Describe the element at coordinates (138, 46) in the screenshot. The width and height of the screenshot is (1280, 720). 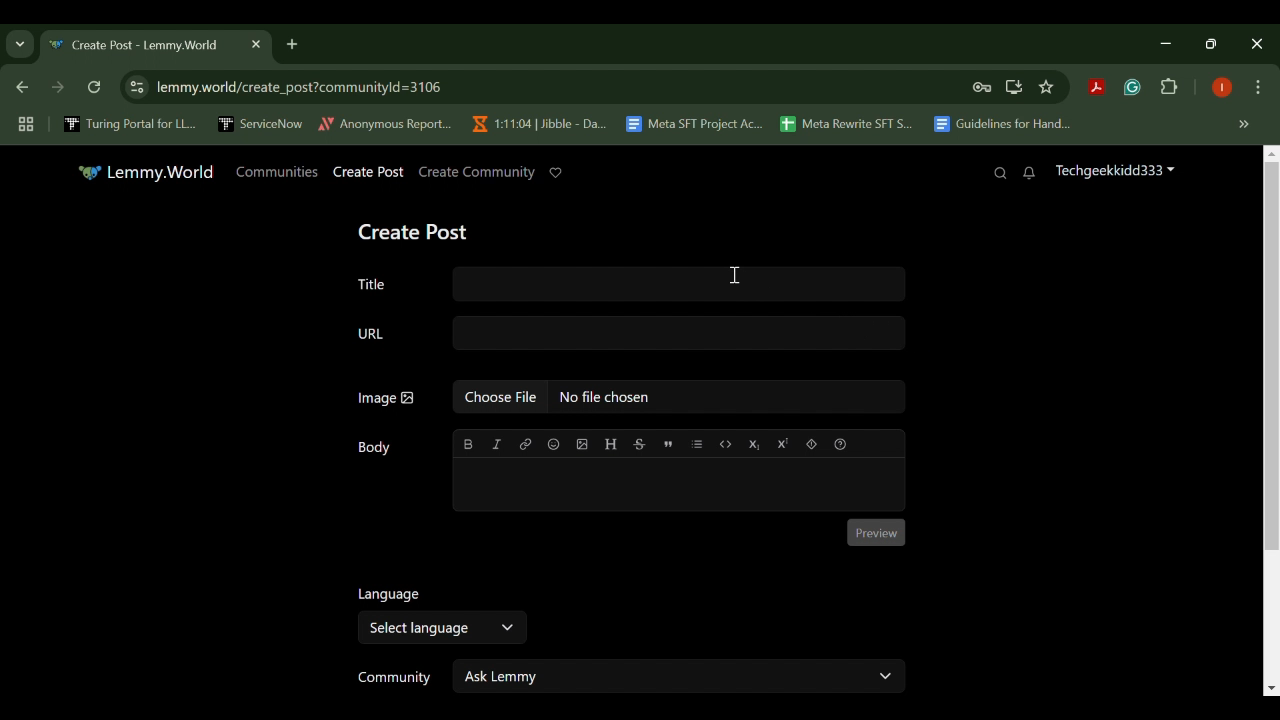
I see `Create Post - Lemmy.World` at that location.